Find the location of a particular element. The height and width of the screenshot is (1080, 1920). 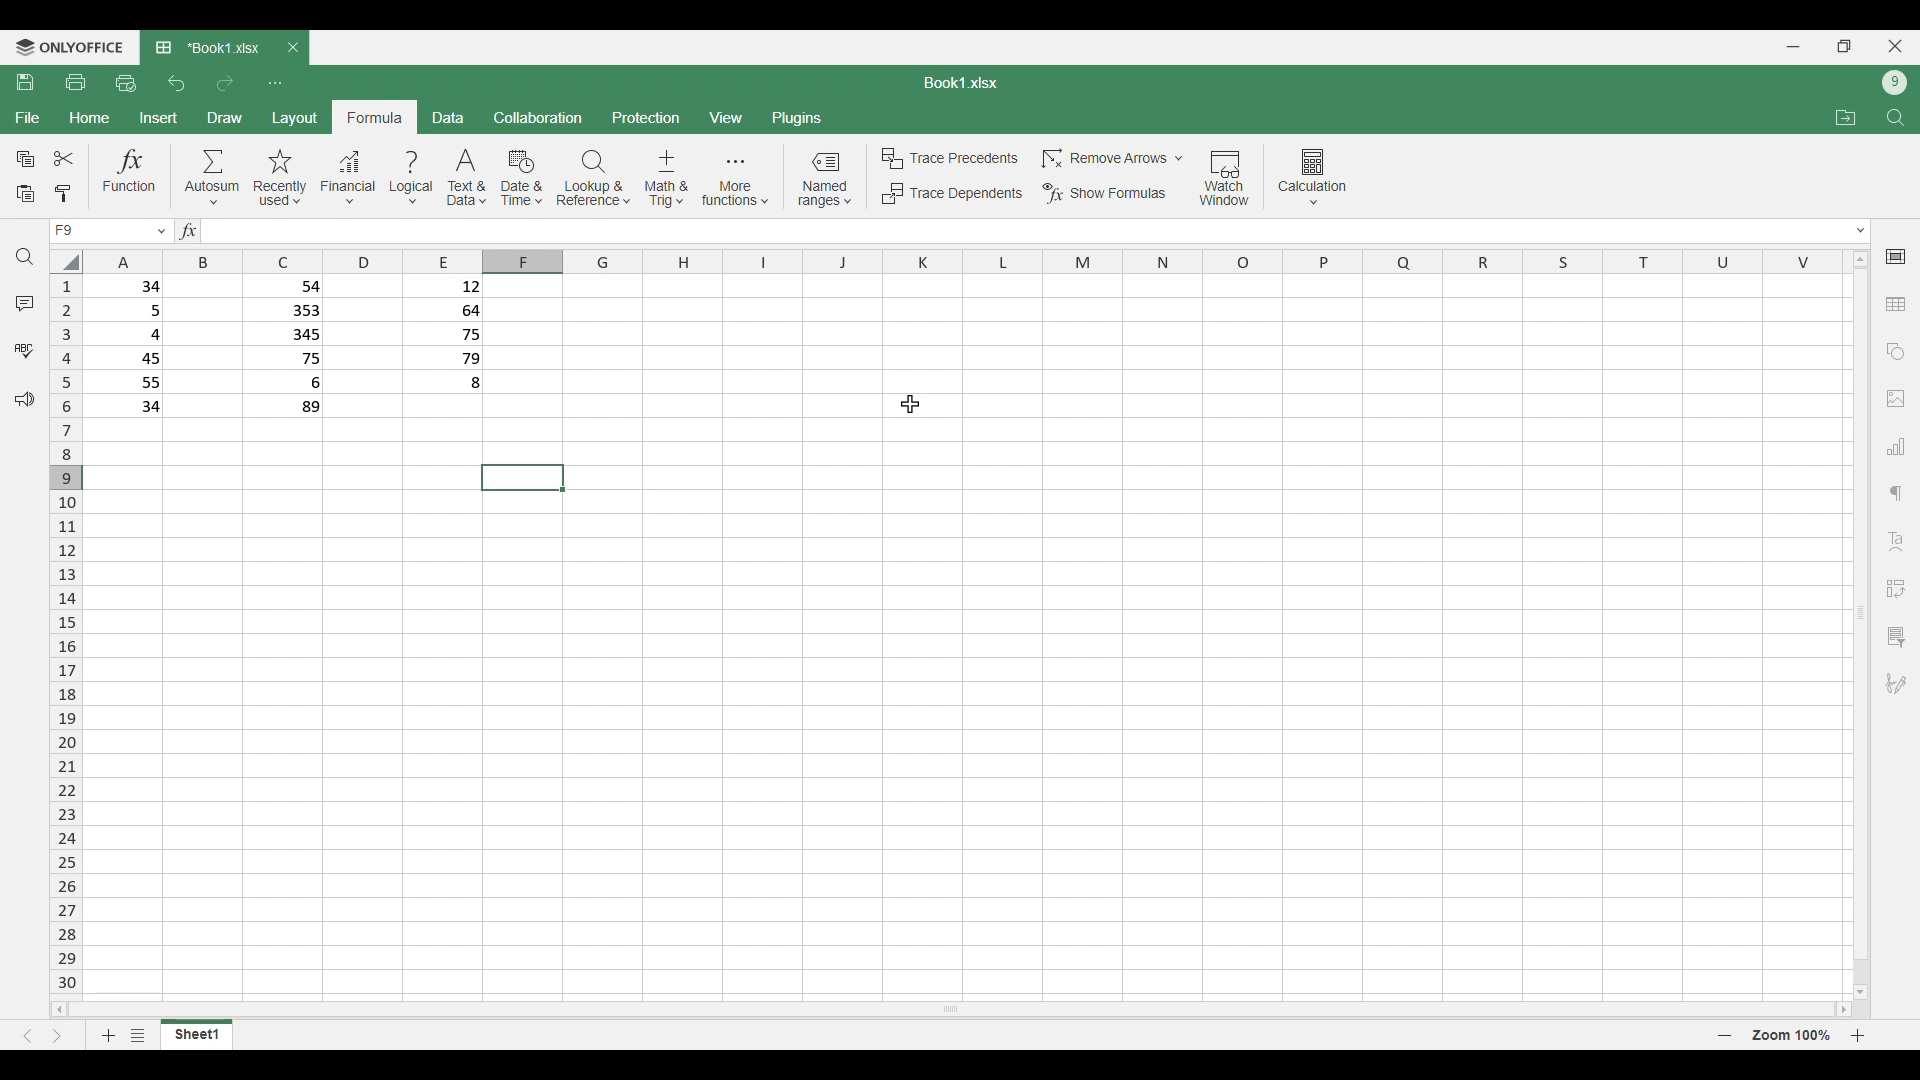

Cursor is located at coordinates (910, 404).